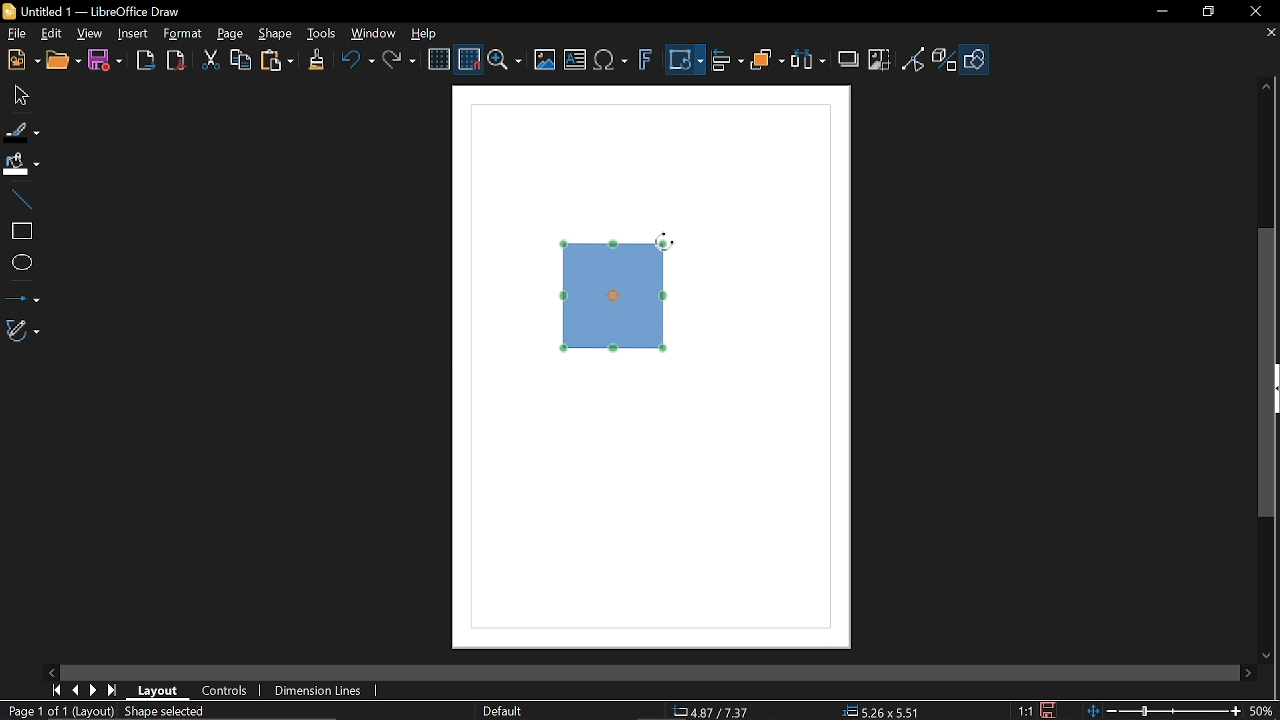  I want to click on Dimension lines, so click(314, 690).